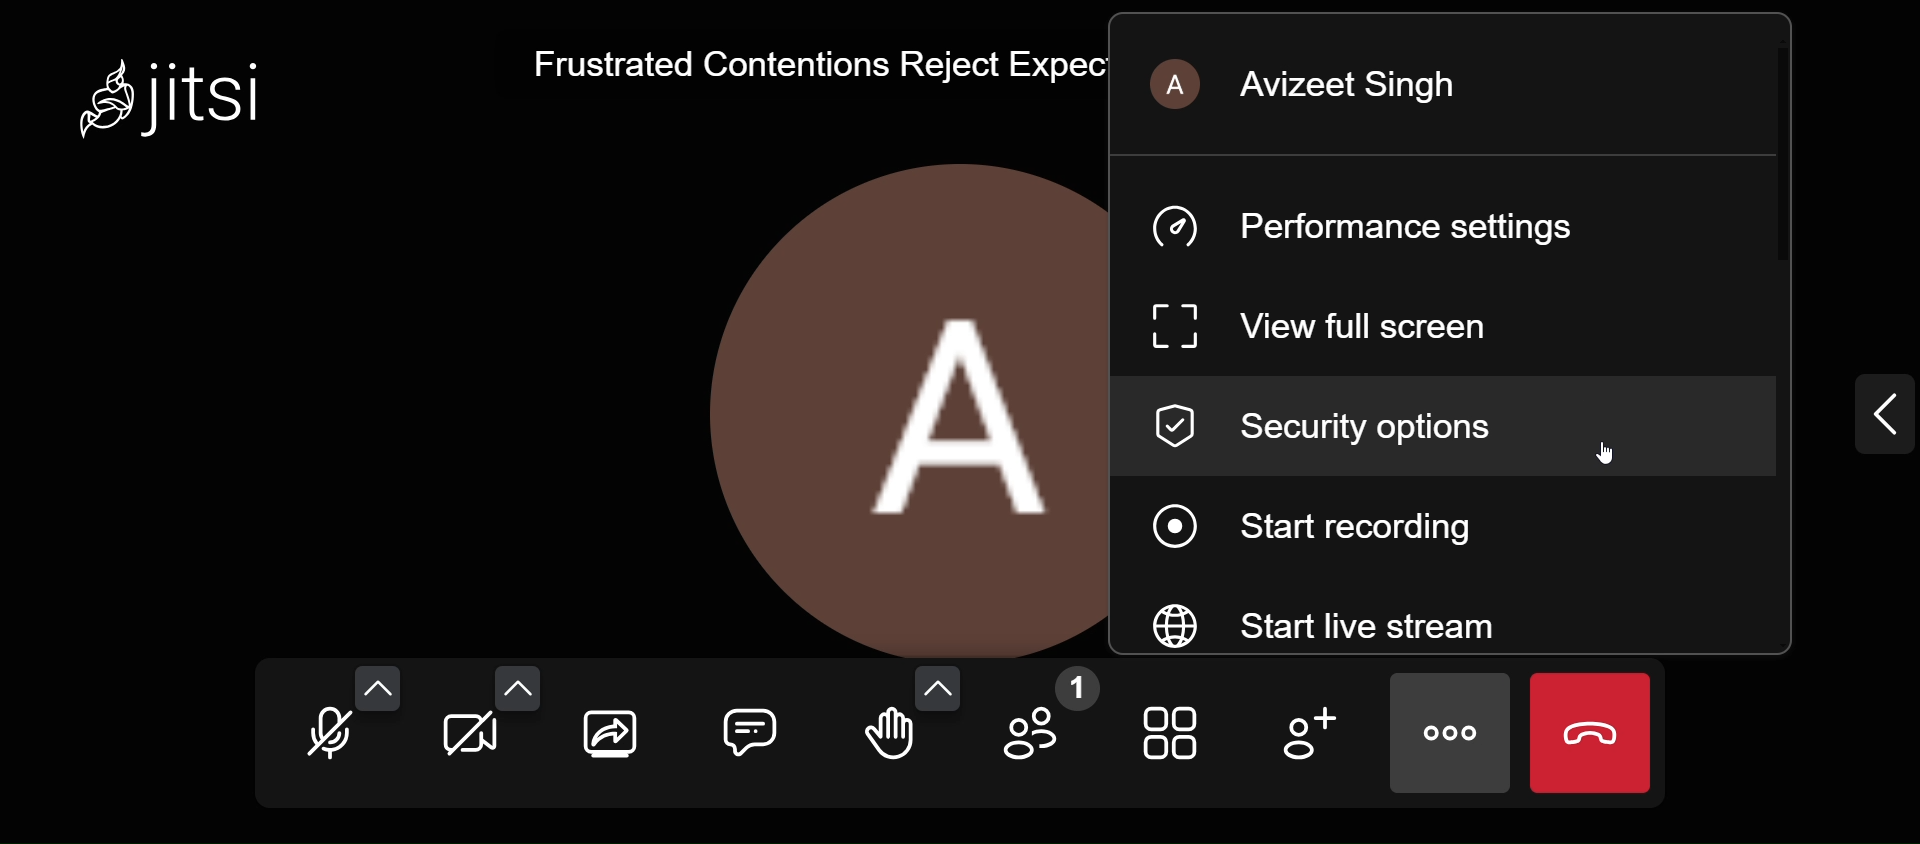 The width and height of the screenshot is (1920, 844). I want to click on security options, so click(1345, 429).